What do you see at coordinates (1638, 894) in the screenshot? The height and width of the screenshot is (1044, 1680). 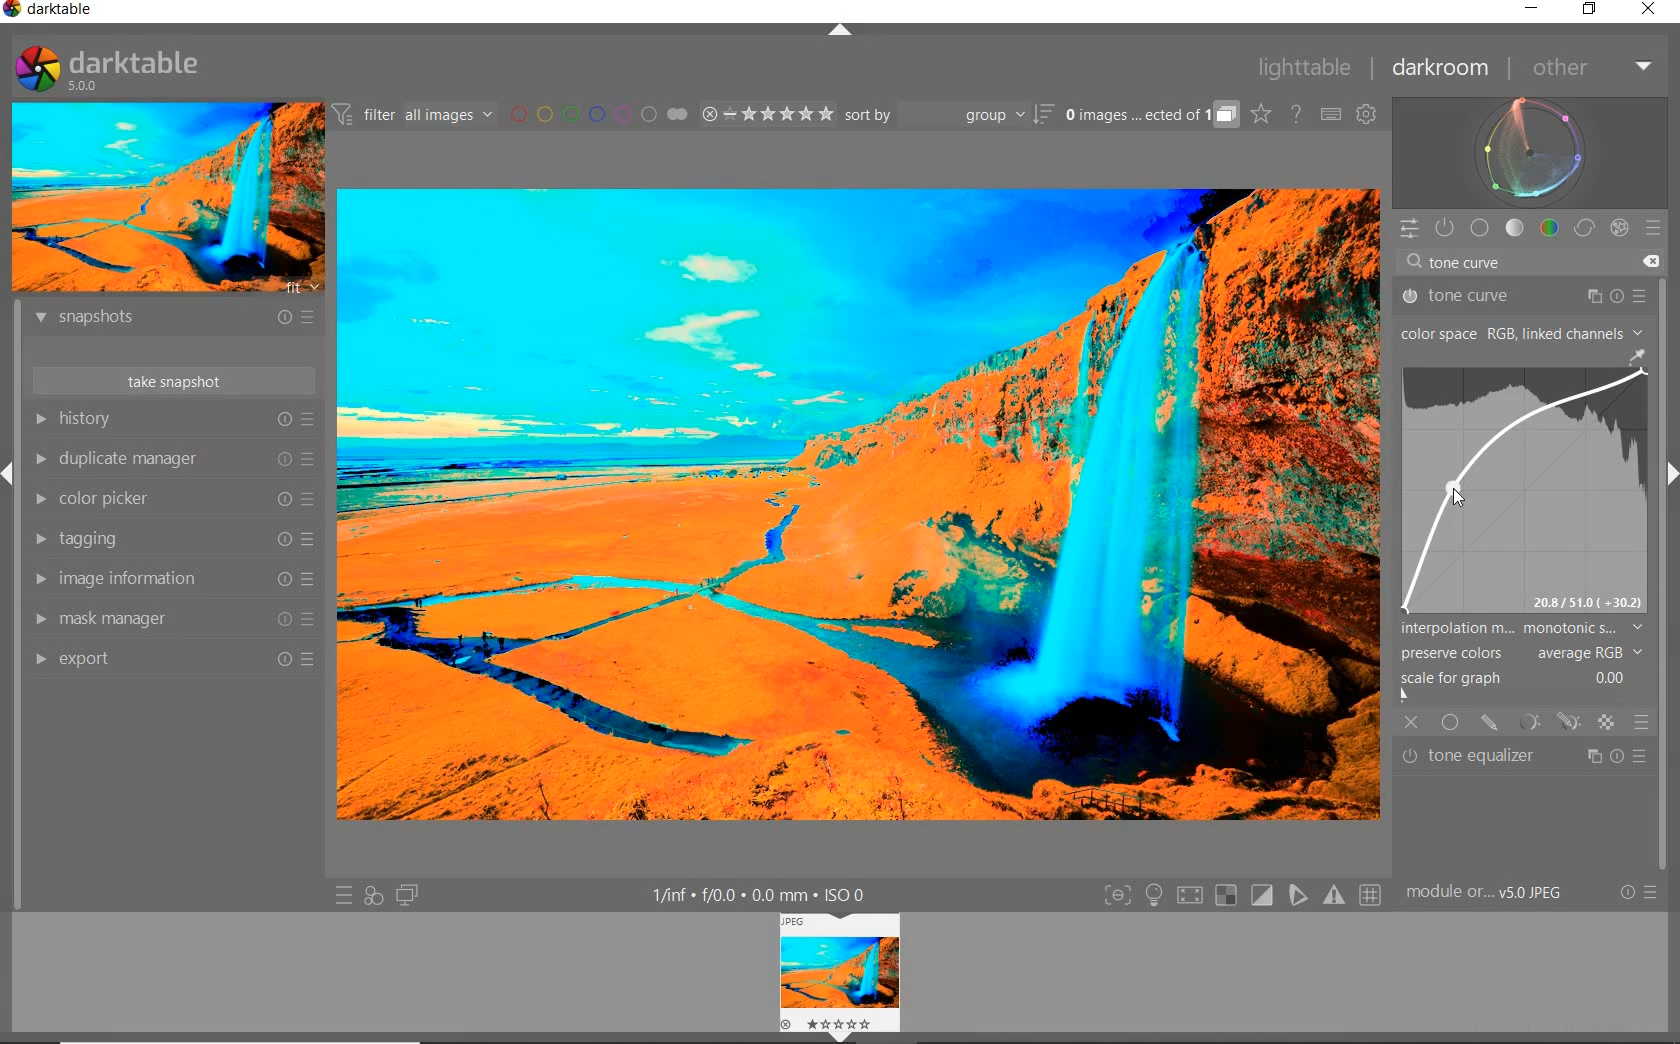 I see `RESET OR PRESETS & PREFERENCES` at bounding box center [1638, 894].